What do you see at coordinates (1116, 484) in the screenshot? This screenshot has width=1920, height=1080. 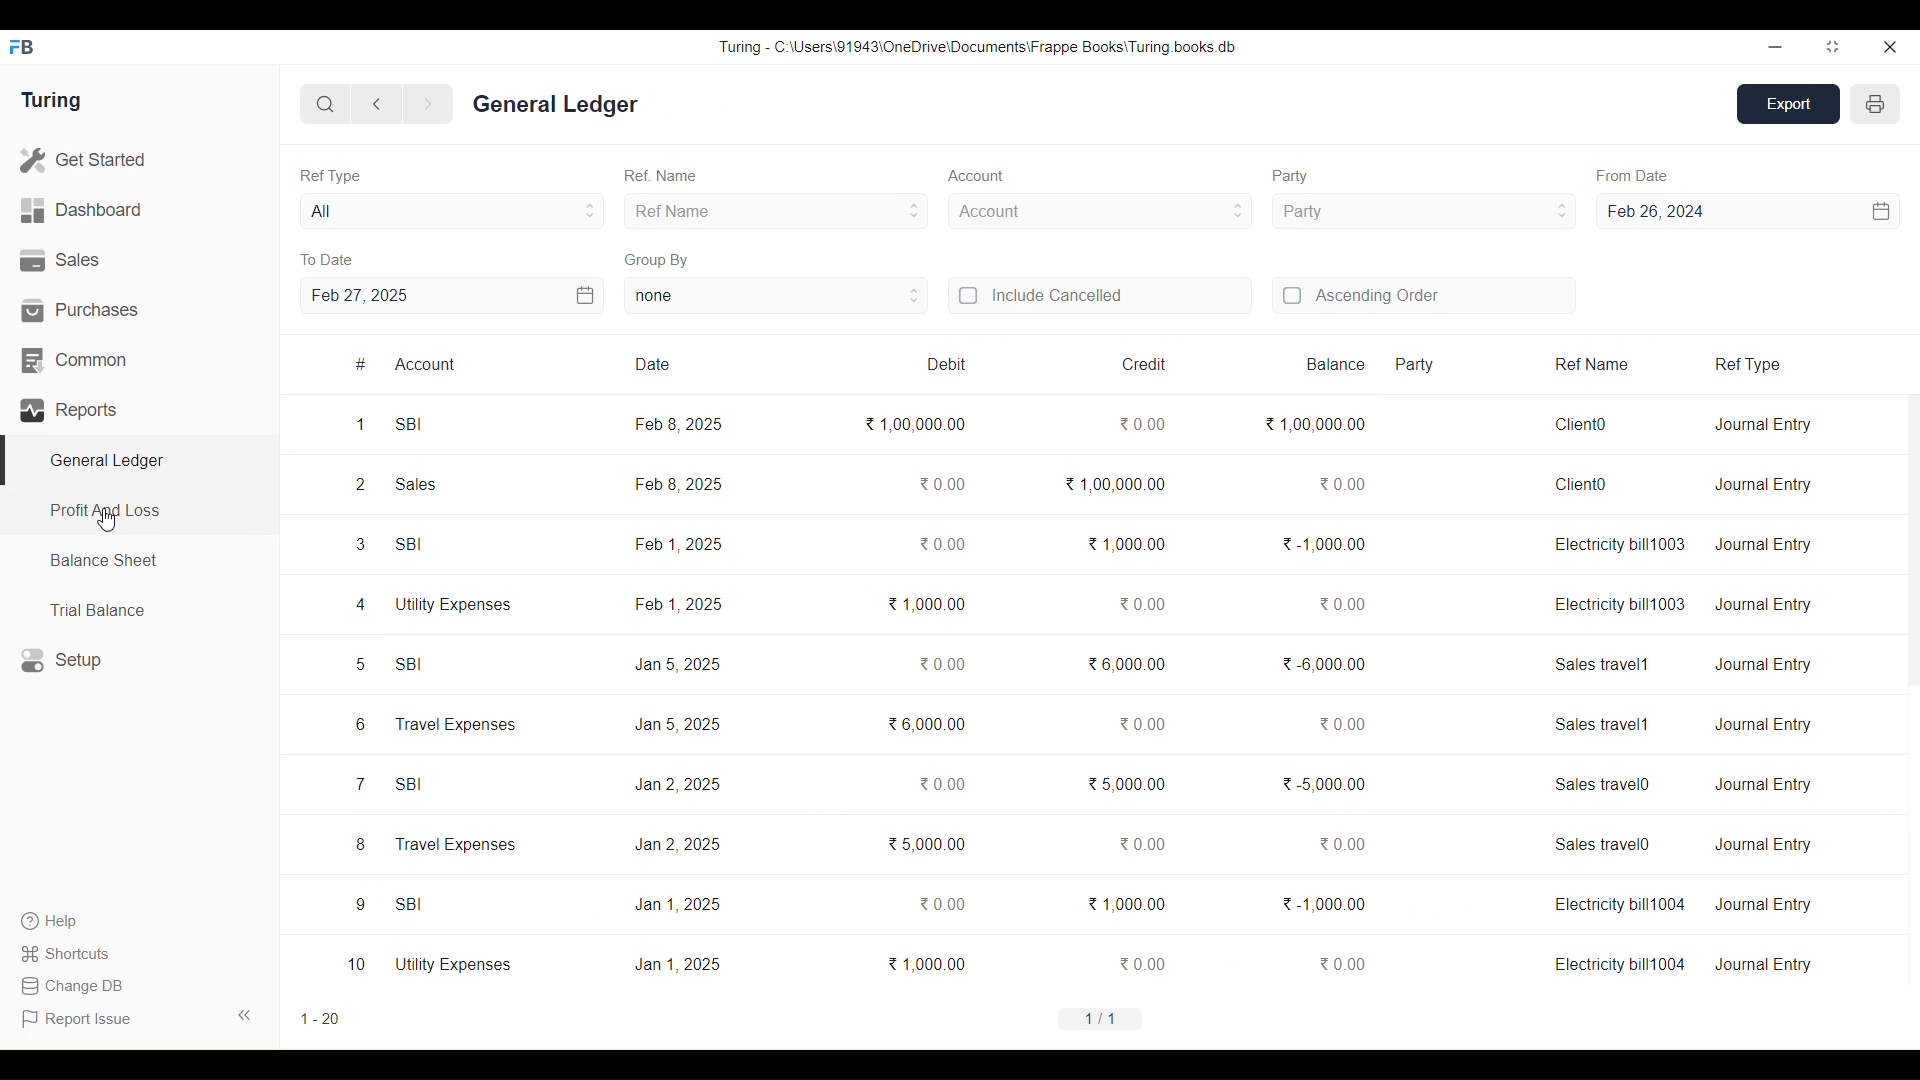 I see `1,00,000.00` at bounding box center [1116, 484].